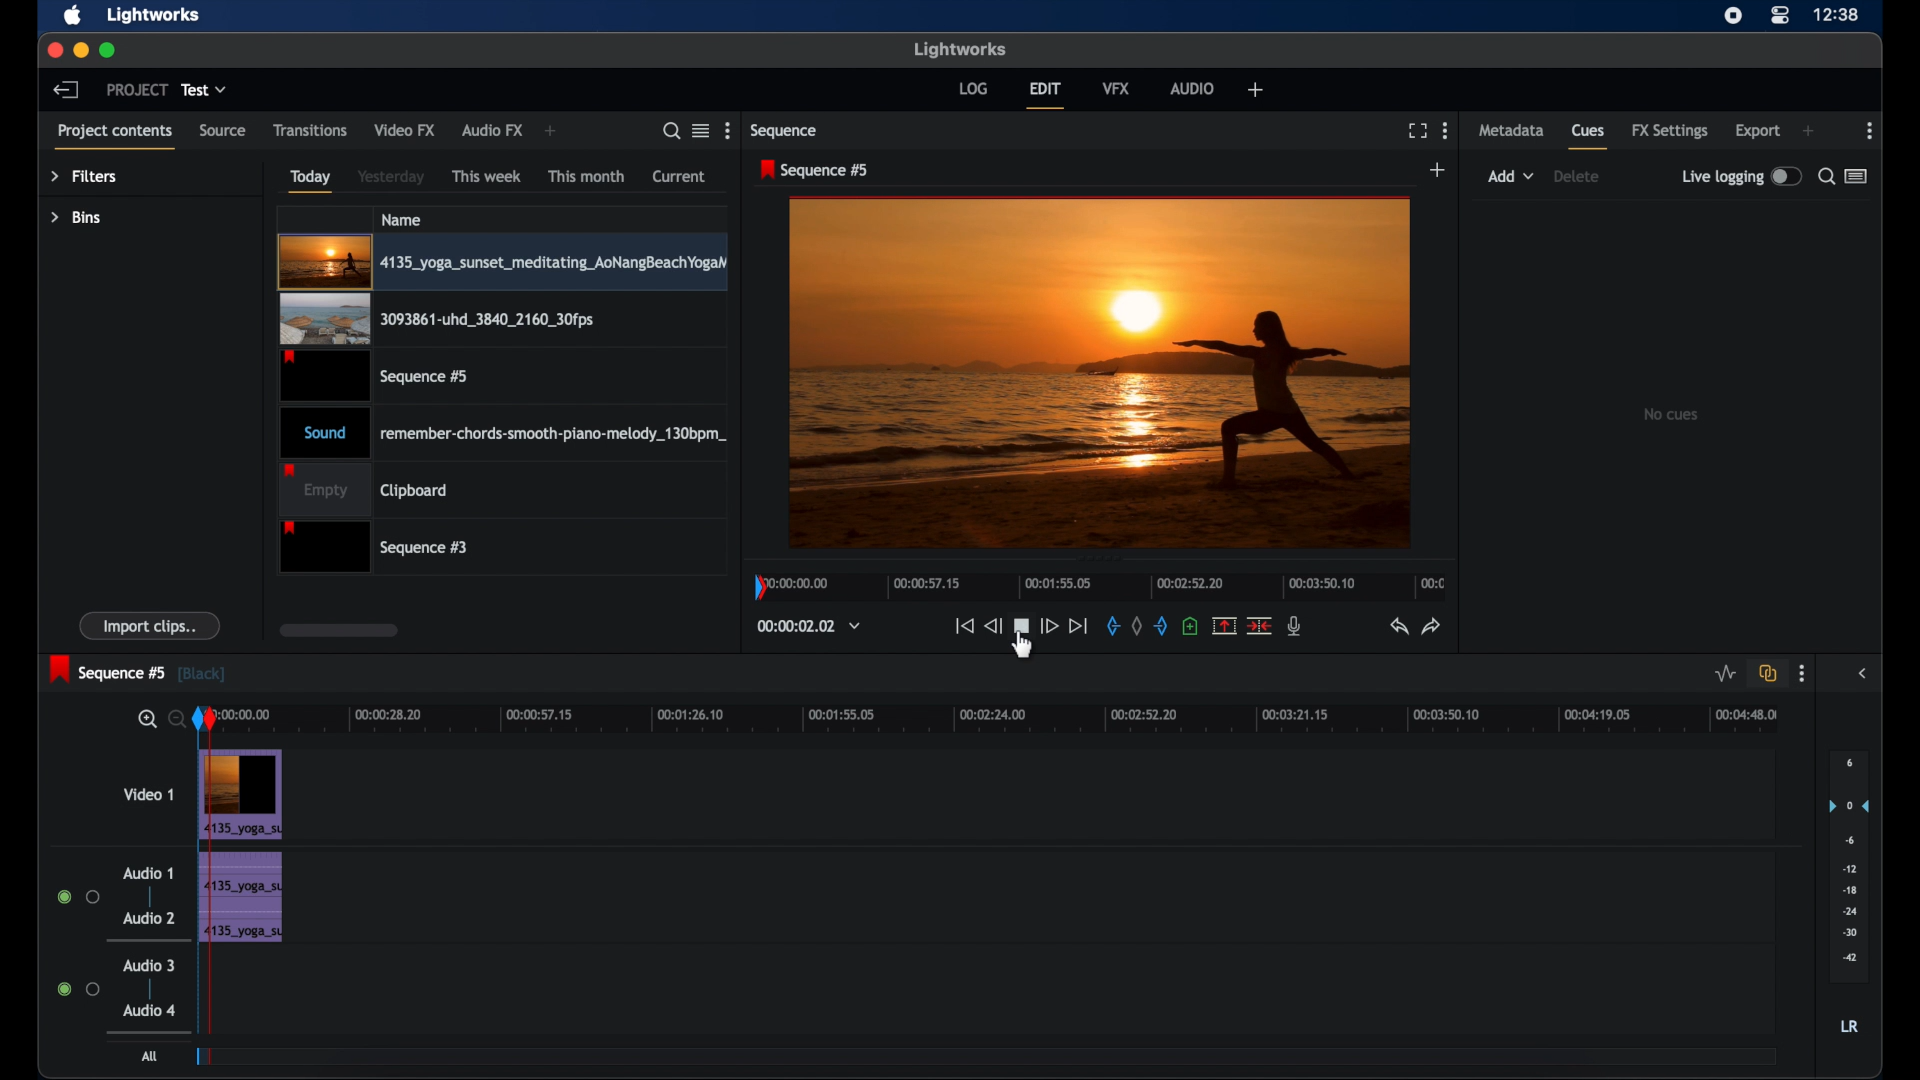  What do you see at coordinates (242, 926) in the screenshot?
I see `audio clip` at bounding box center [242, 926].